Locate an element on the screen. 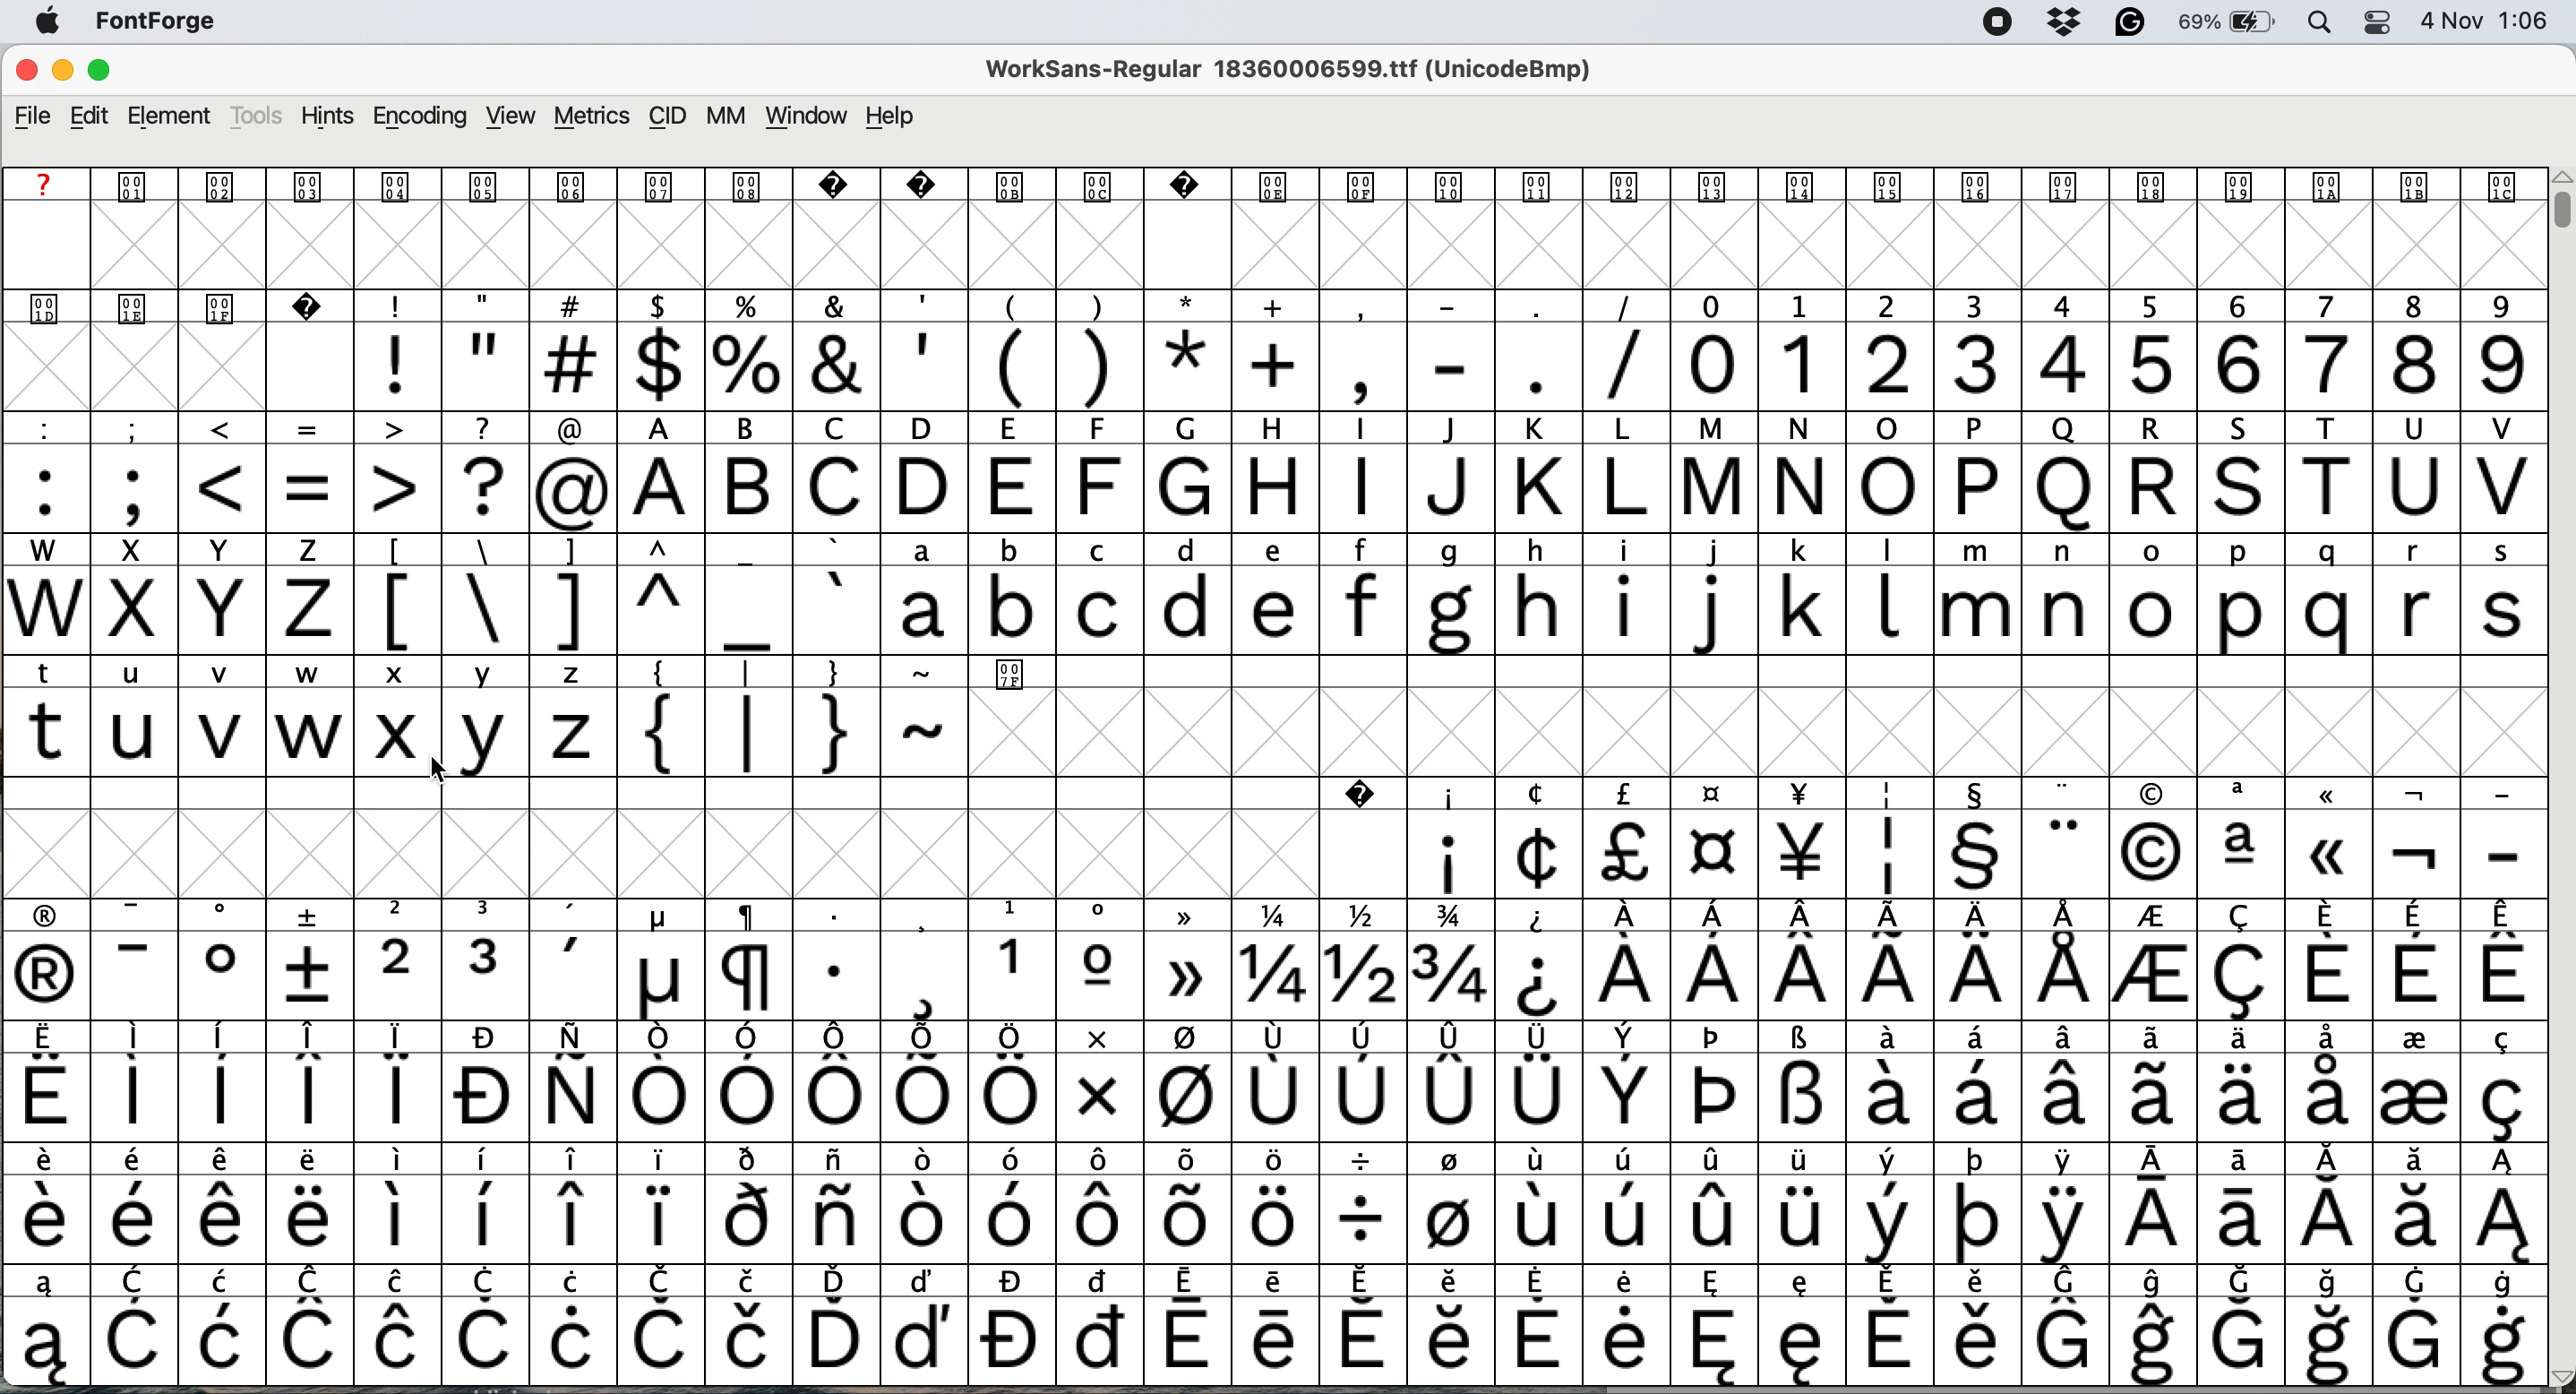 Image resolution: width=2576 pixels, height=1394 pixels. system logo is located at coordinates (56, 22).